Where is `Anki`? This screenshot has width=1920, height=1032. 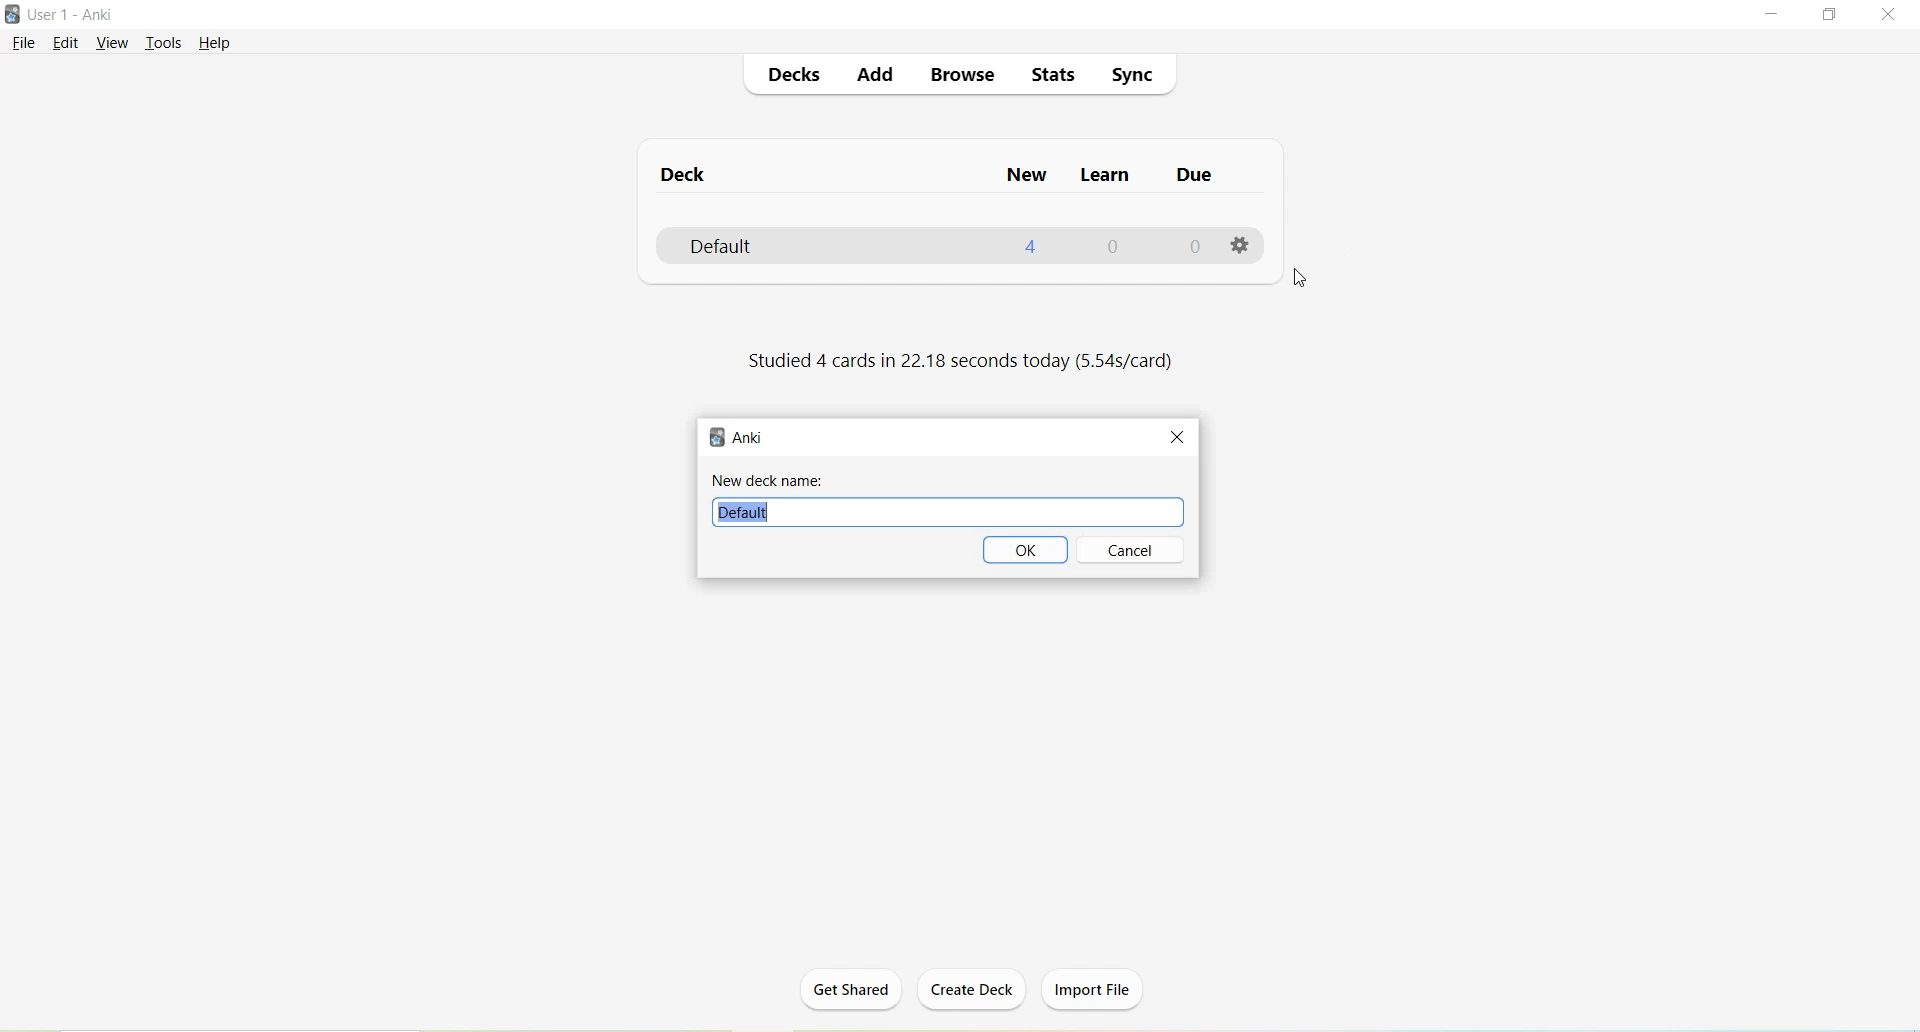 Anki is located at coordinates (737, 436).